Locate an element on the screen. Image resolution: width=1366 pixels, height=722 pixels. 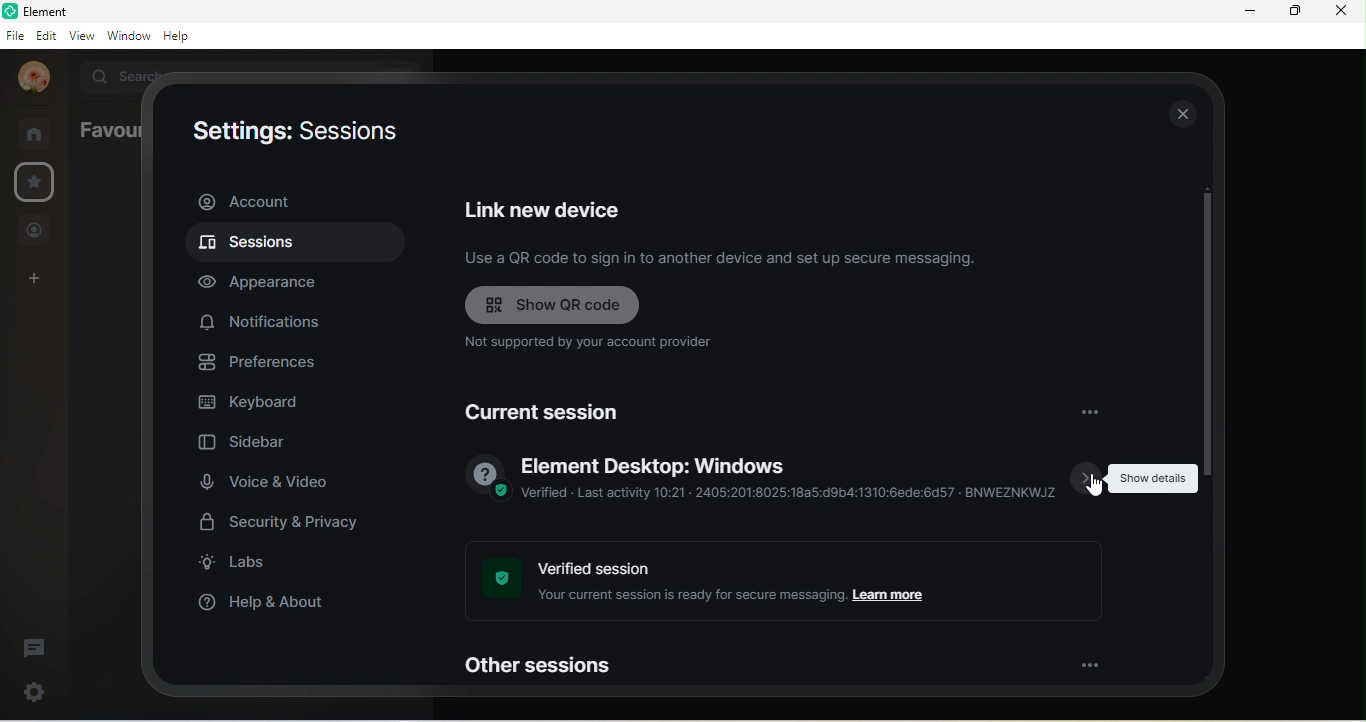
verified image is located at coordinates (489, 478).